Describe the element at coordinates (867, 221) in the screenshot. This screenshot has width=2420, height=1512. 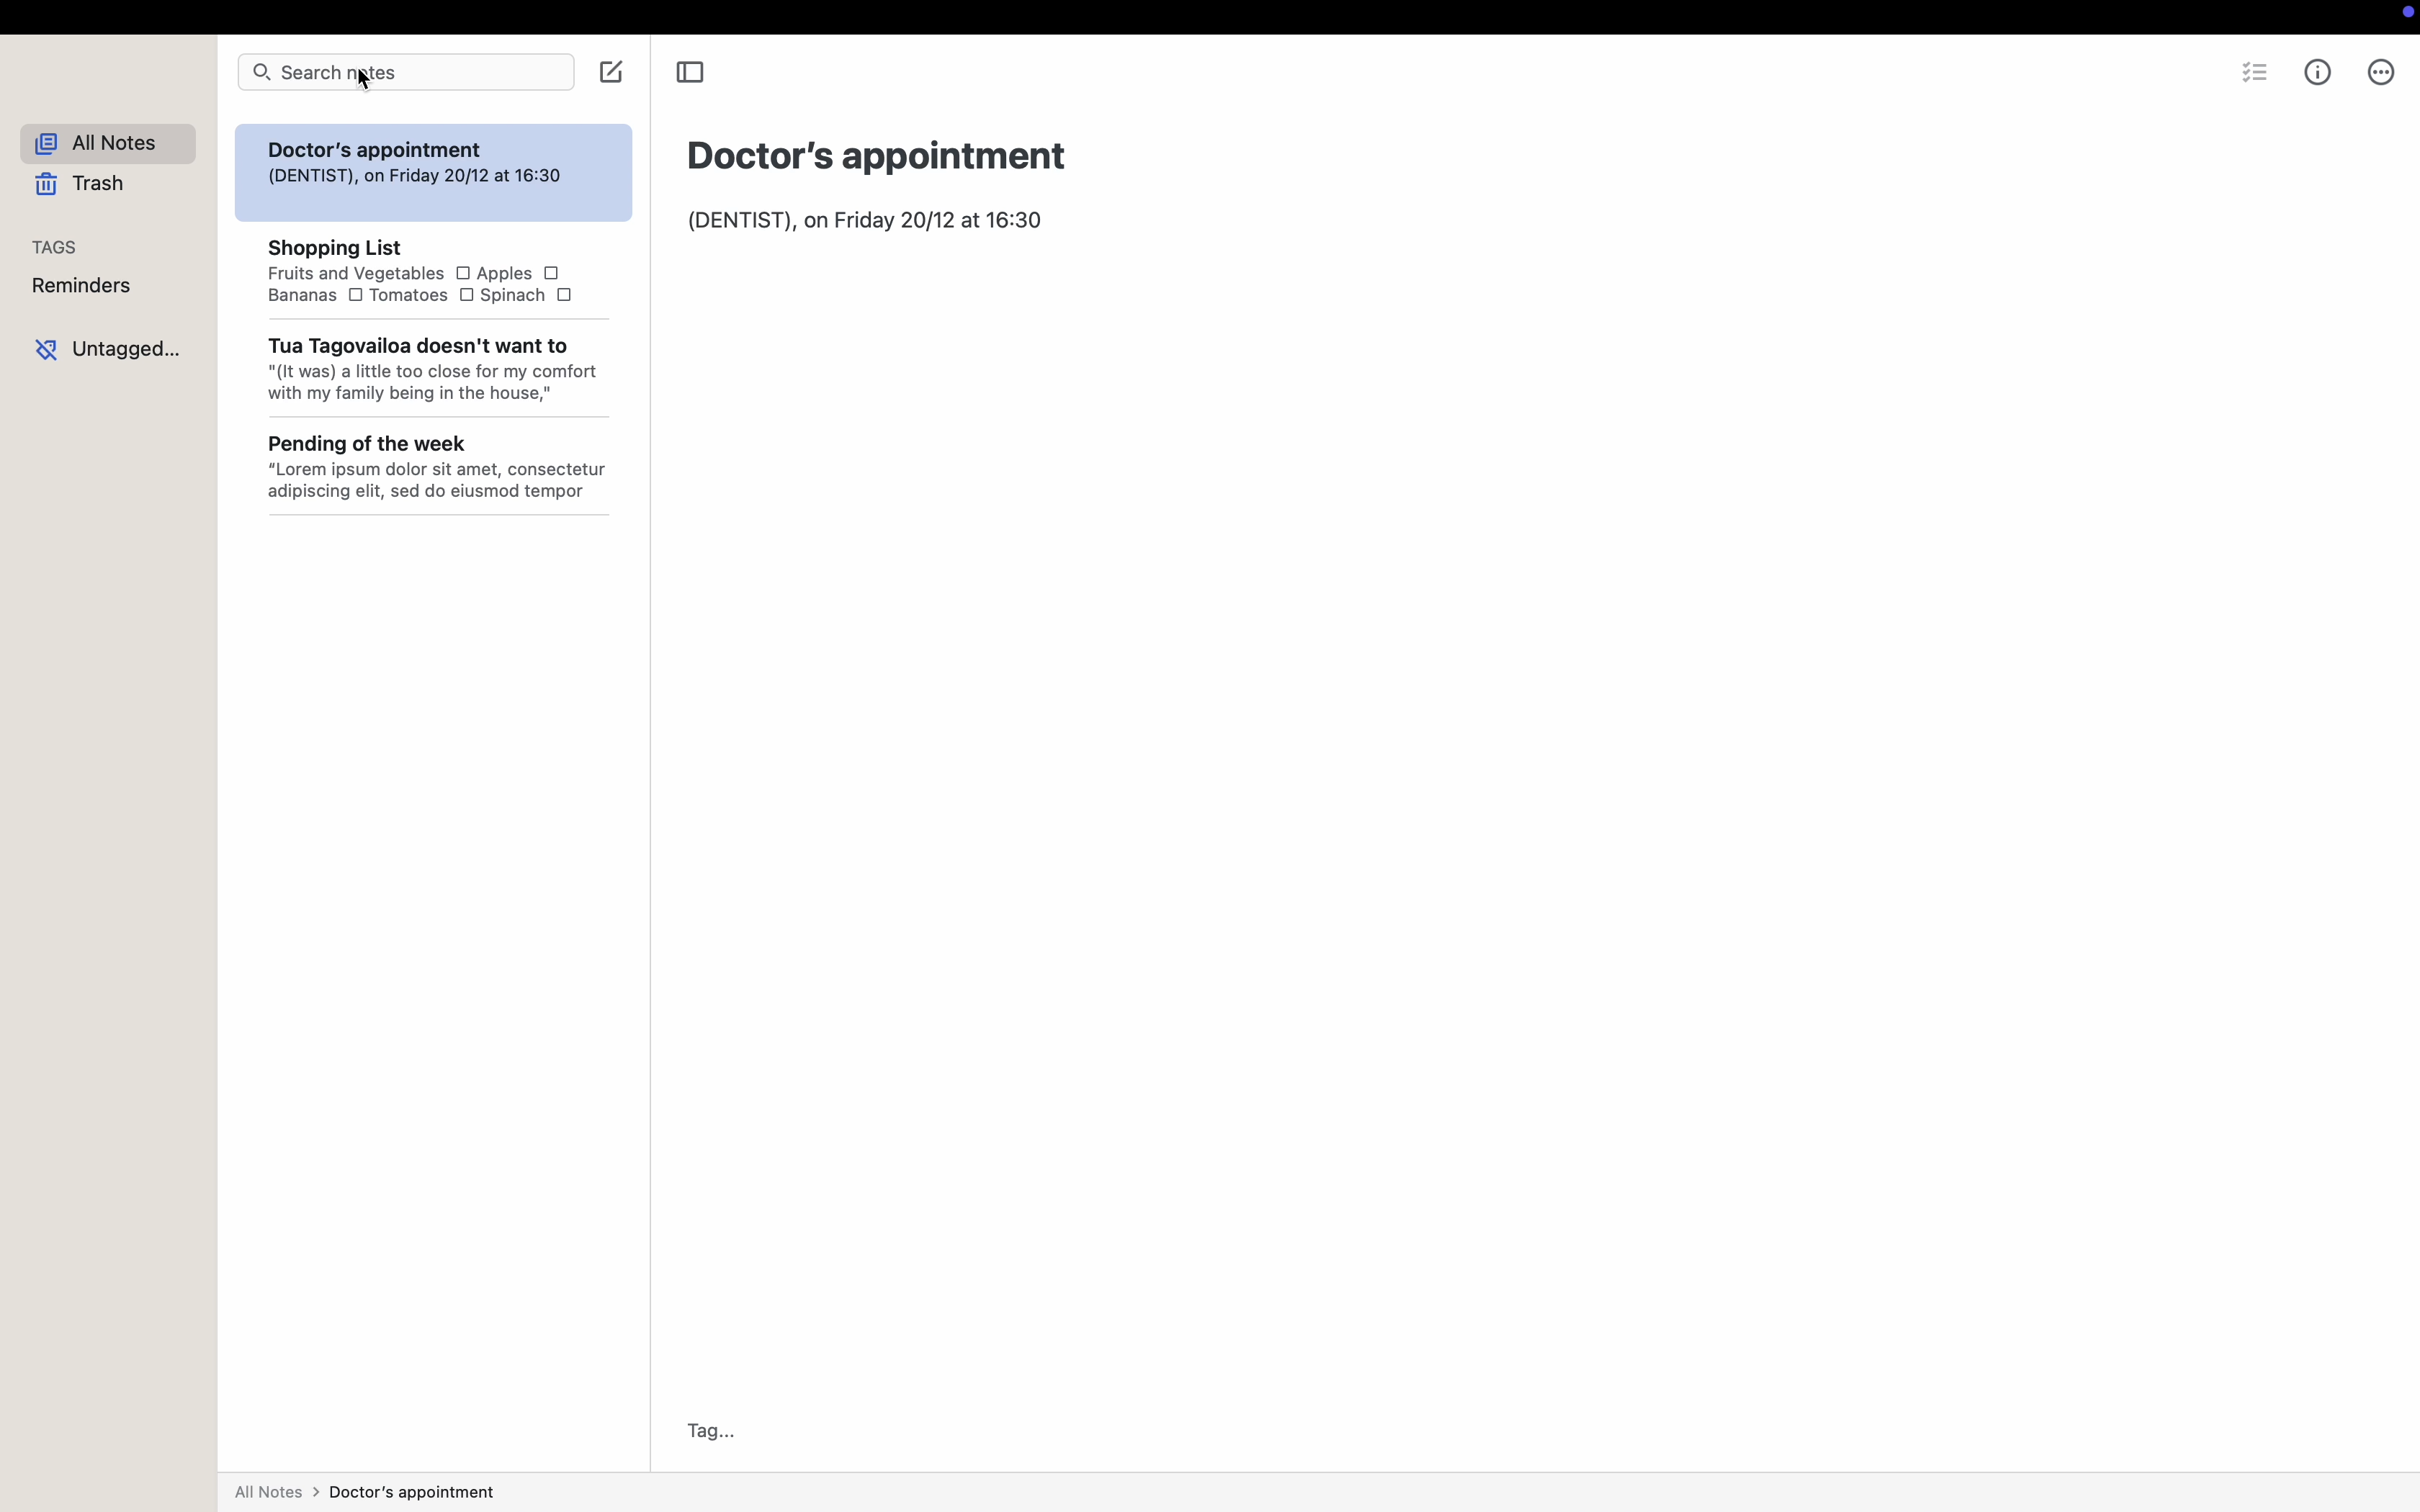
I see `(DENTIST), on Friday 20/12 at 16:30` at that location.